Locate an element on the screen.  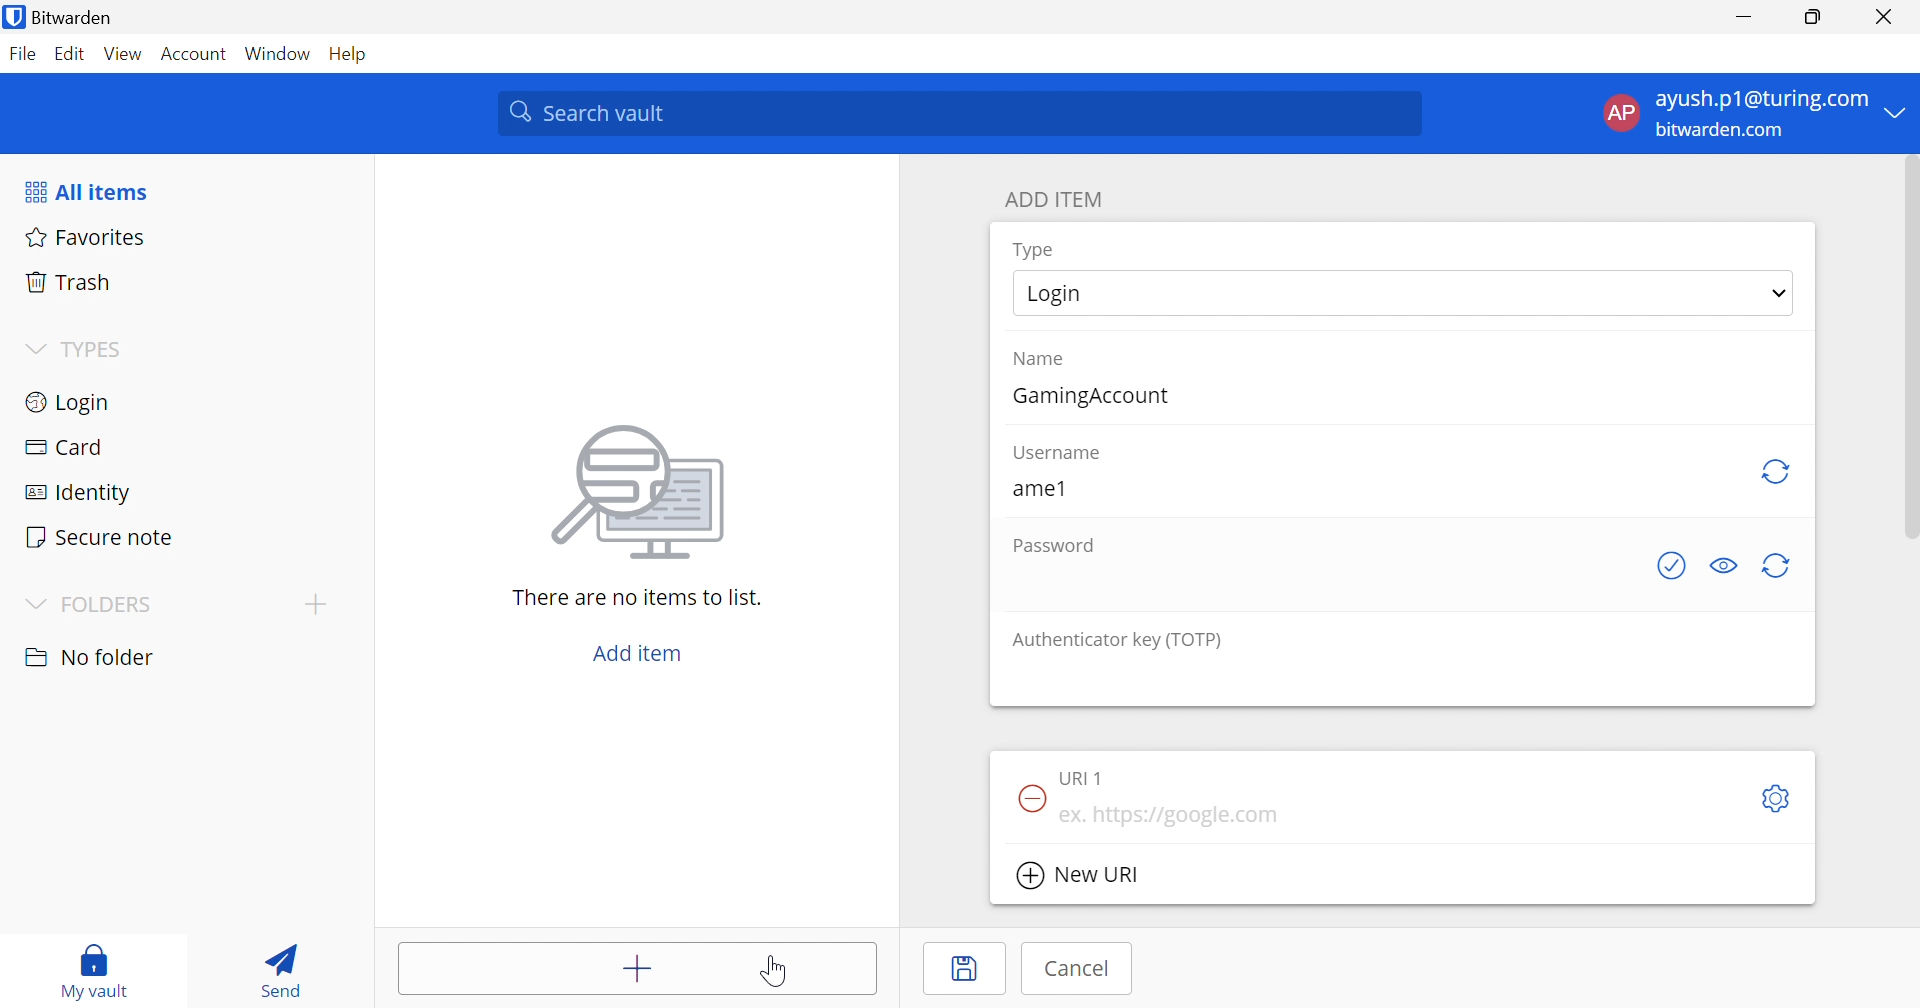
Drop Down is located at coordinates (1780, 293).